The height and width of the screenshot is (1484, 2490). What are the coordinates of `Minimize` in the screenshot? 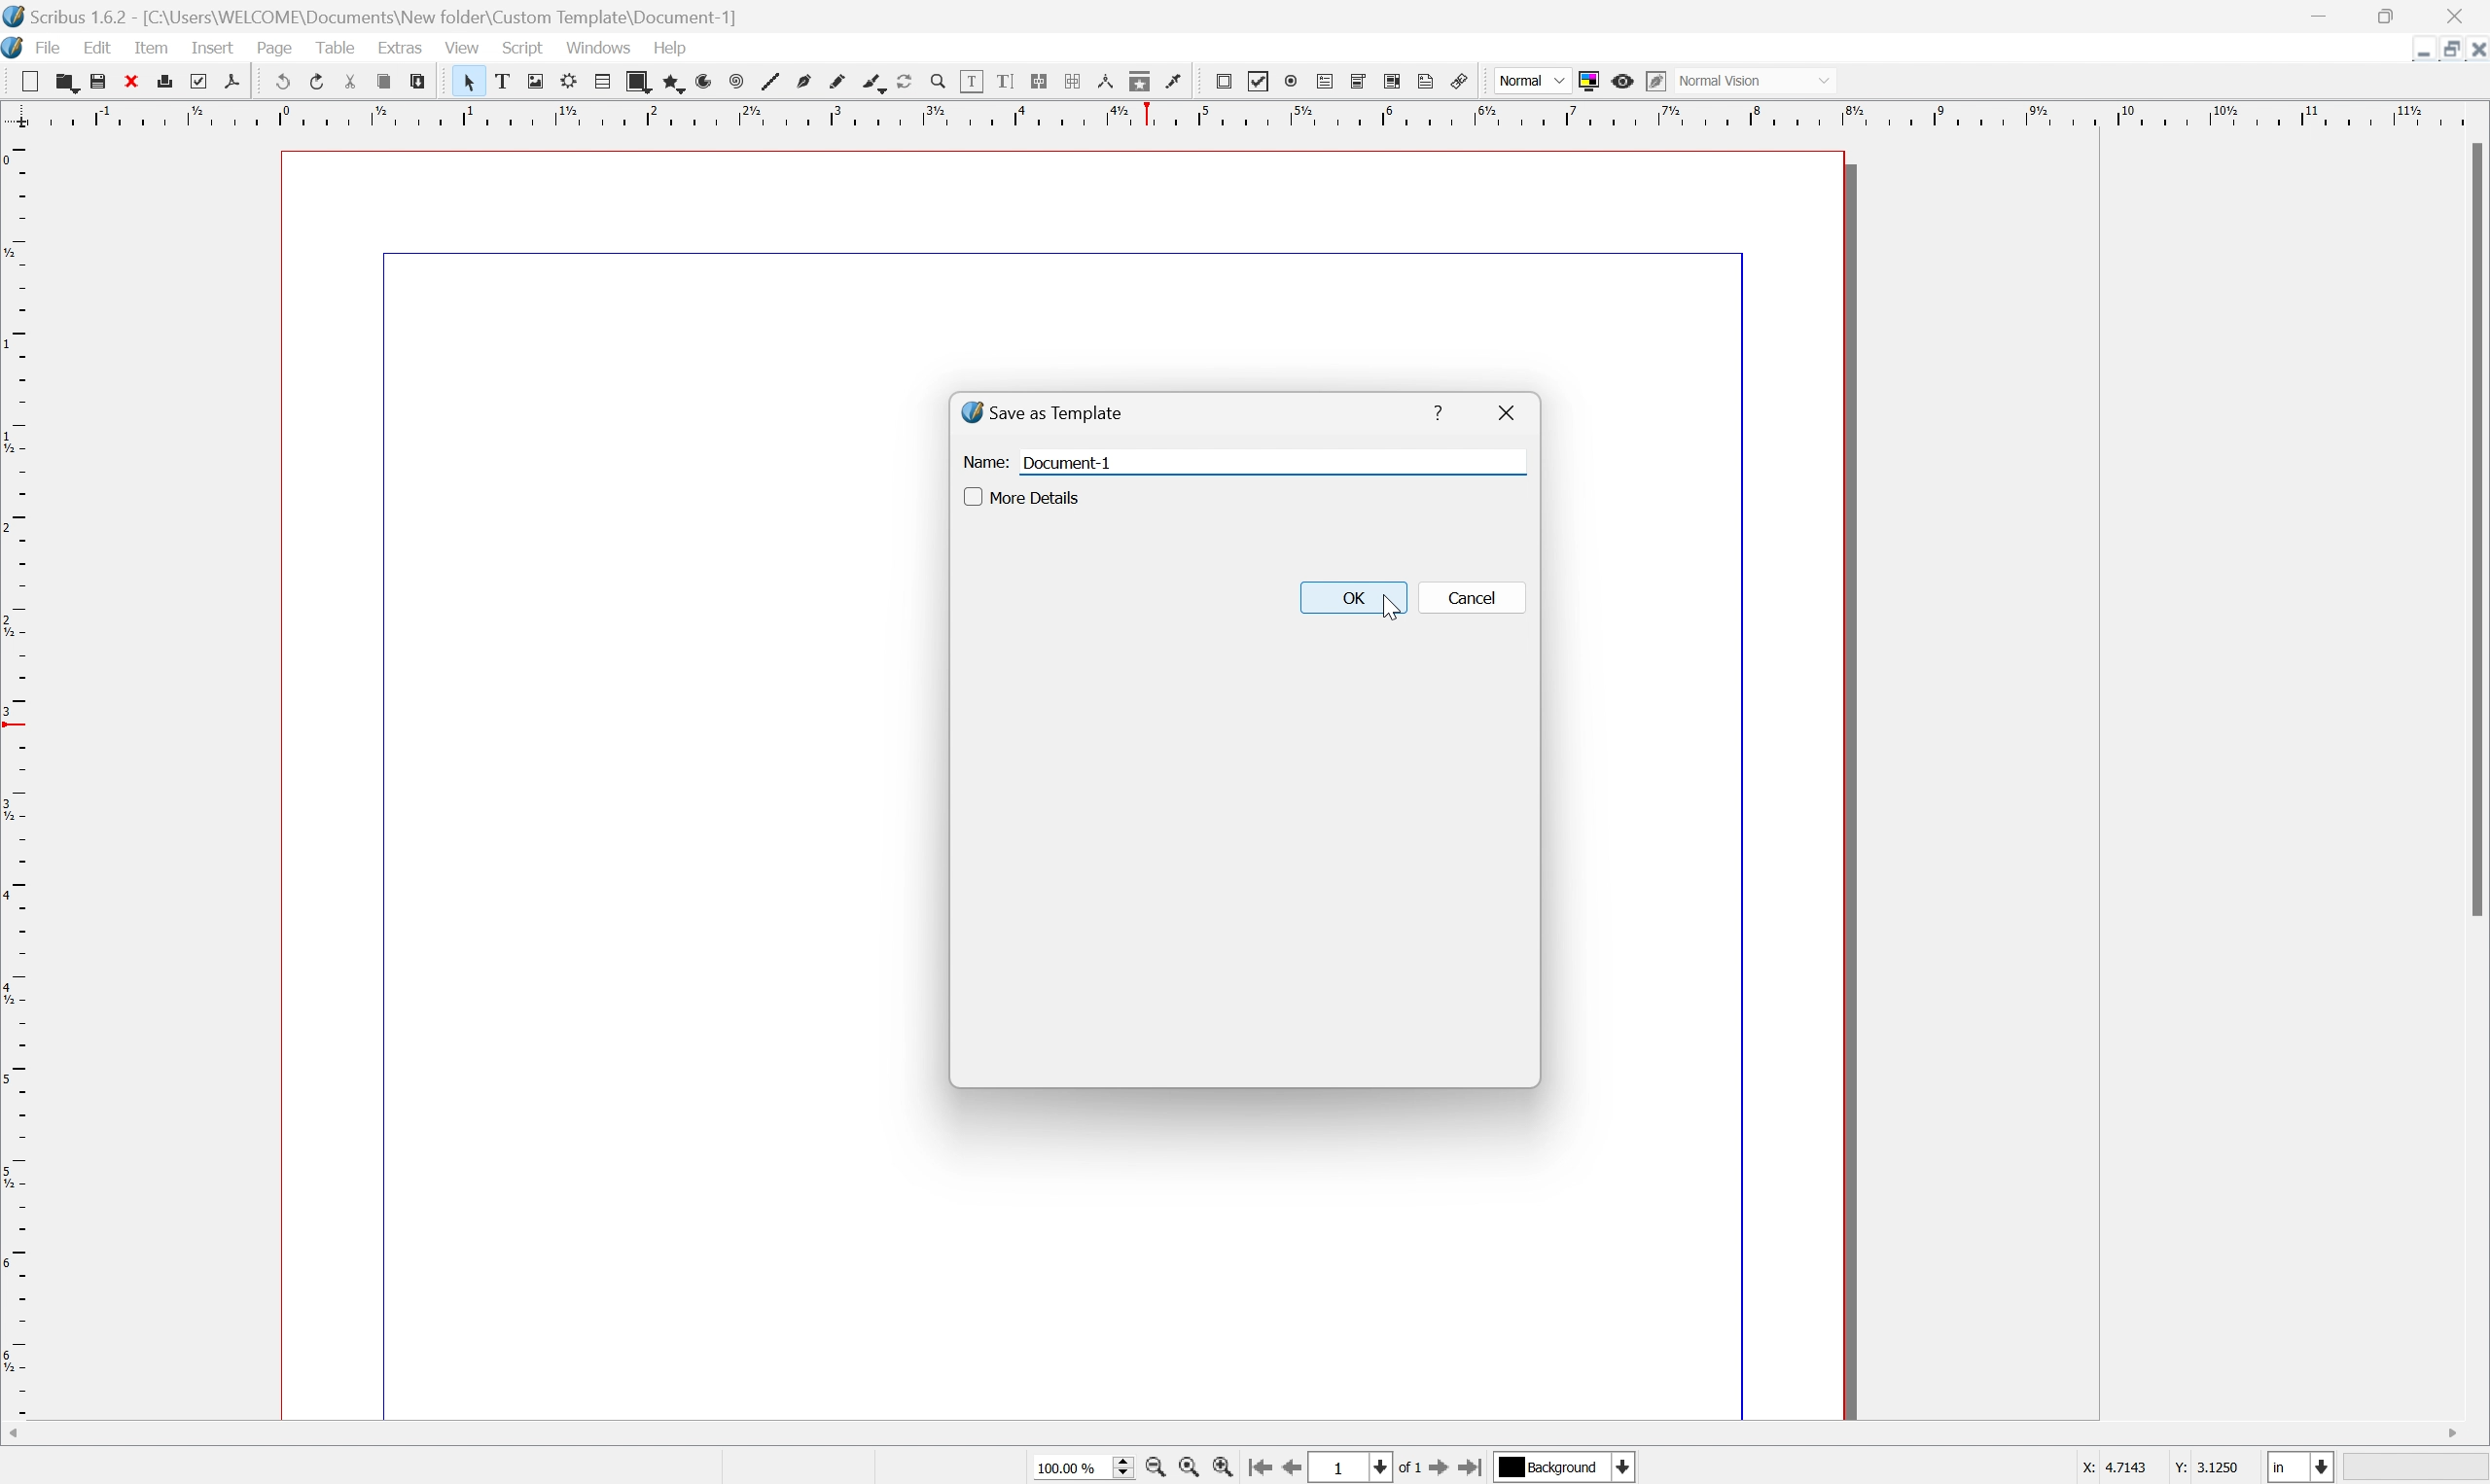 It's located at (2322, 17).